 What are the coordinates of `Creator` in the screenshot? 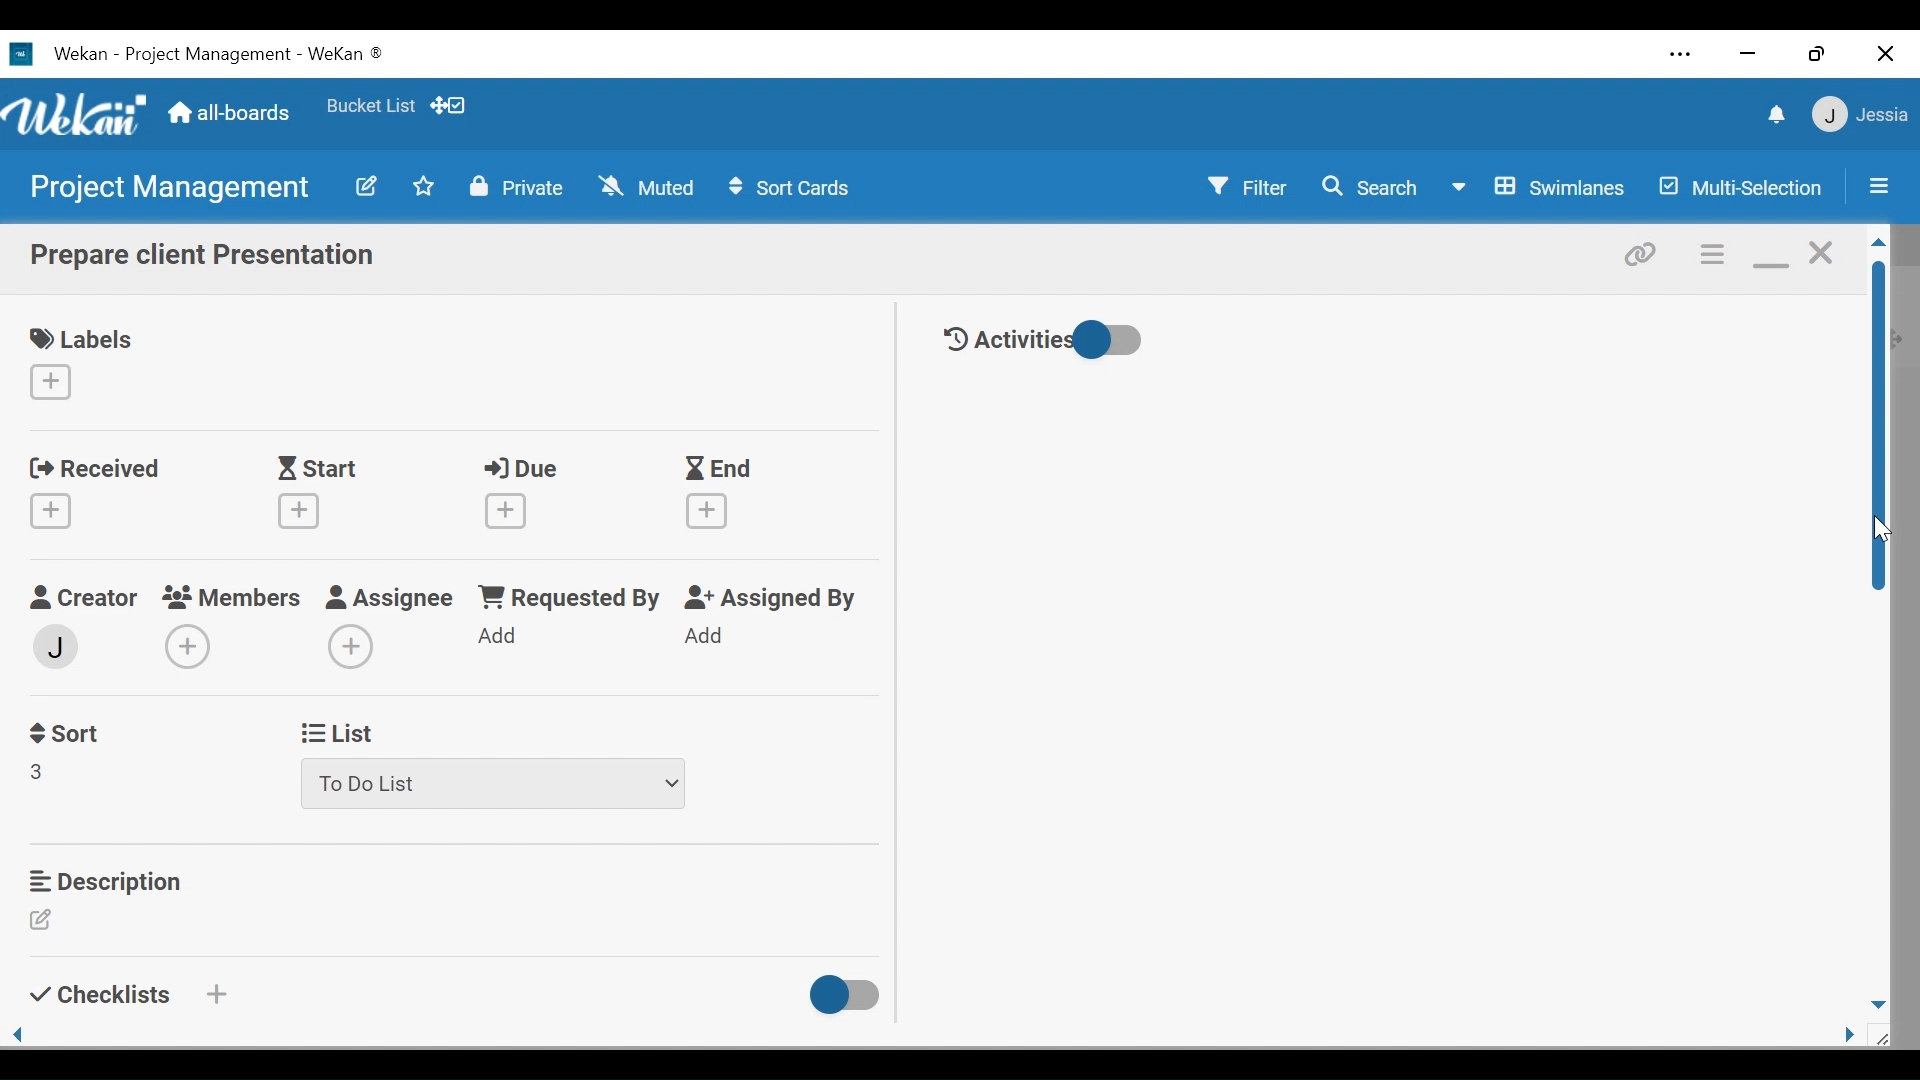 It's located at (81, 598).